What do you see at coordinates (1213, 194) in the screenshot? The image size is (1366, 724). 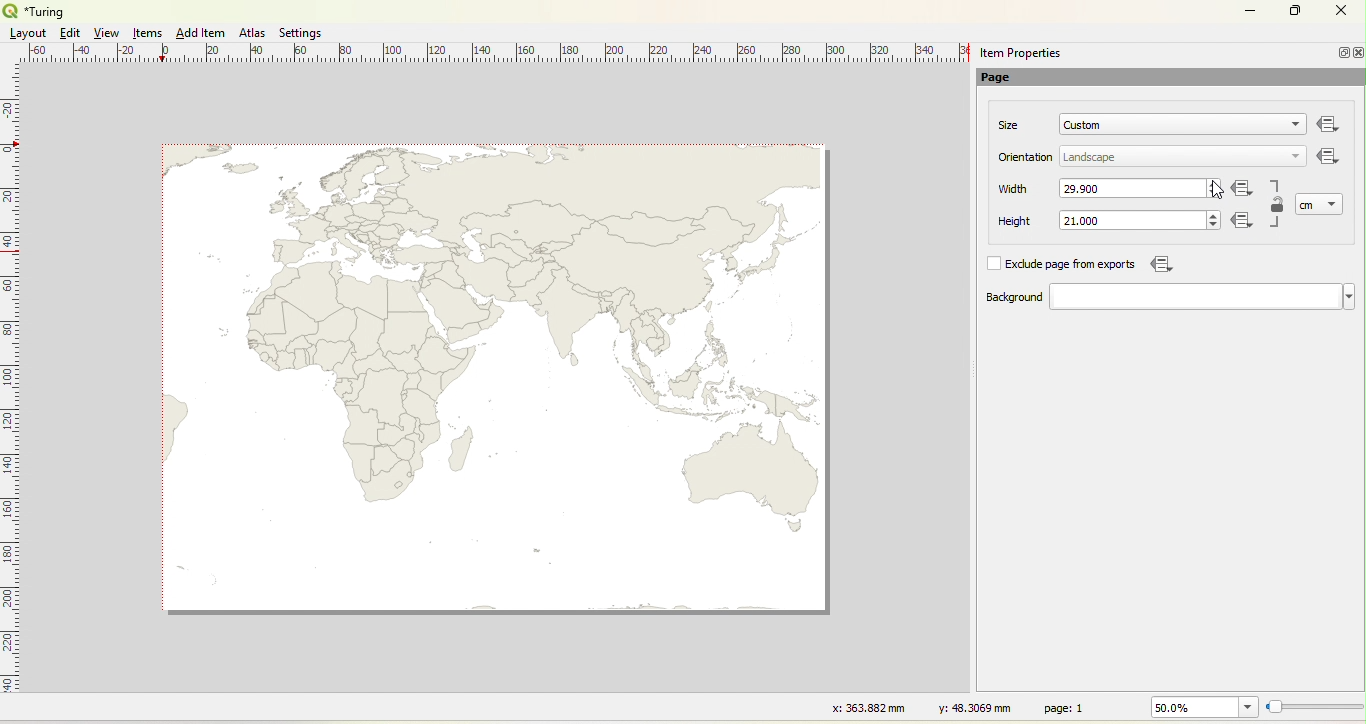 I see `decrease` at bounding box center [1213, 194].